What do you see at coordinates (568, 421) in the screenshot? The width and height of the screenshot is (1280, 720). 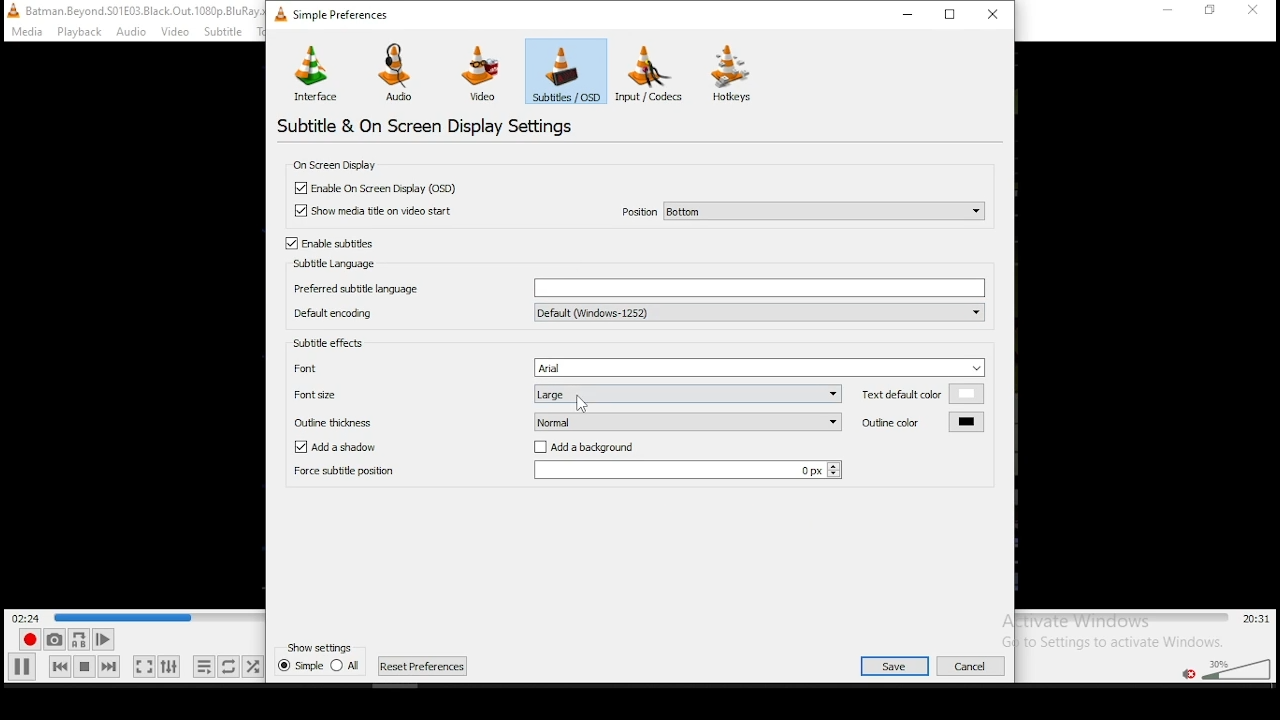 I see `outline thickness  Normal` at bounding box center [568, 421].